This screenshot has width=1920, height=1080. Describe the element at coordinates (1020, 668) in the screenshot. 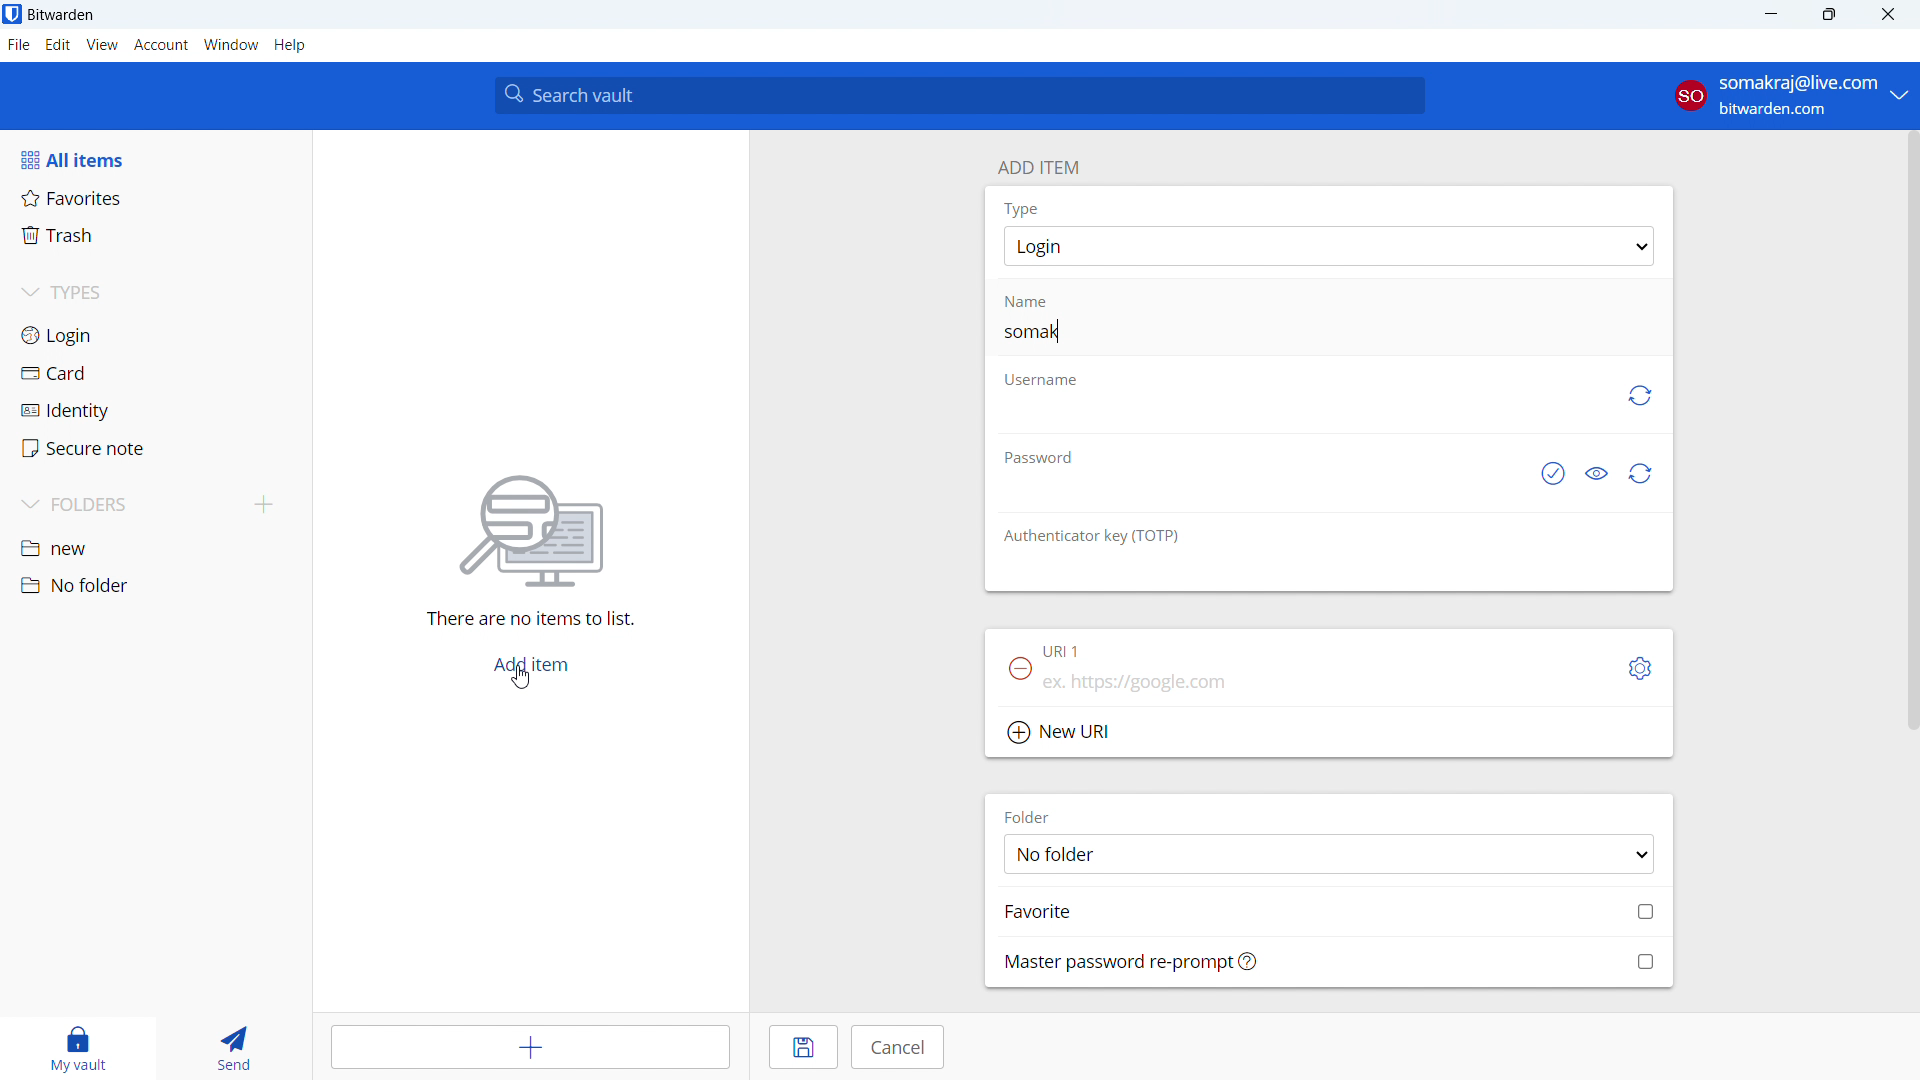

I see `remove URl` at that location.